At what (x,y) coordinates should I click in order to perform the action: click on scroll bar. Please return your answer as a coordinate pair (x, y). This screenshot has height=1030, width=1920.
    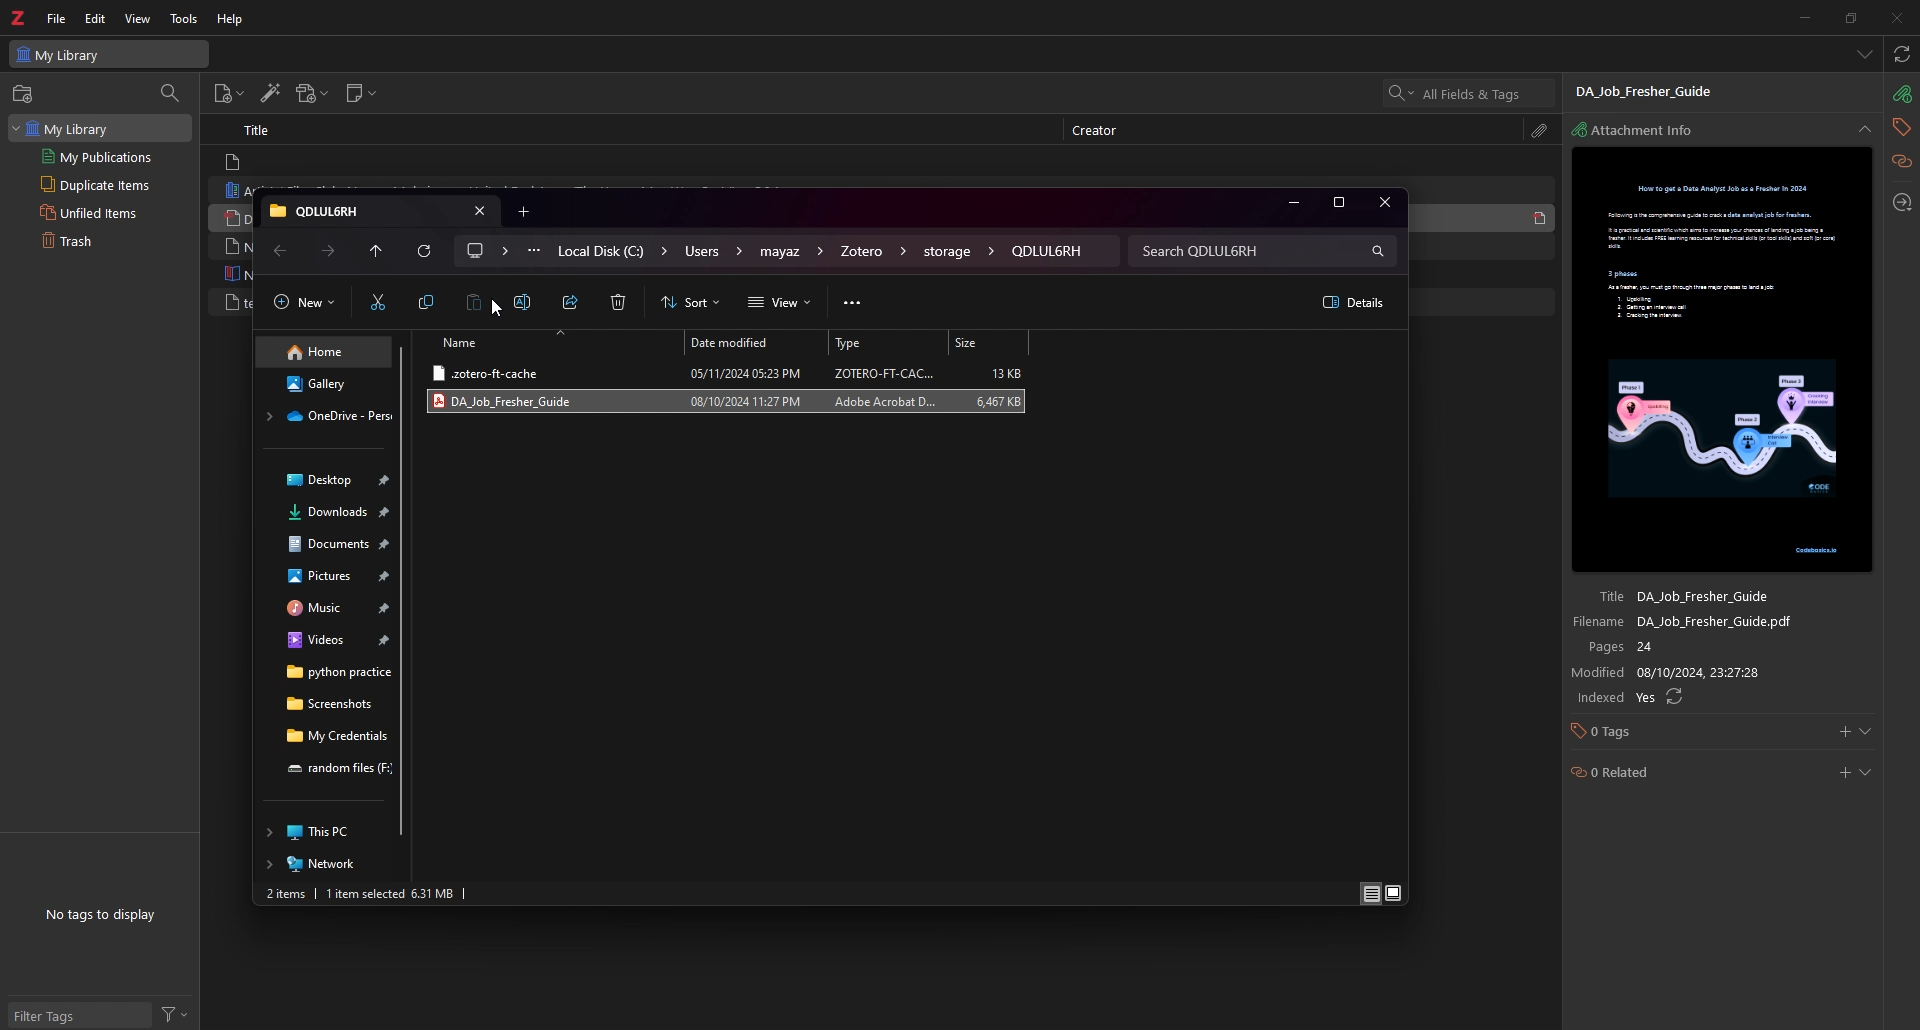
    Looking at the image, I should click on (402, 590).